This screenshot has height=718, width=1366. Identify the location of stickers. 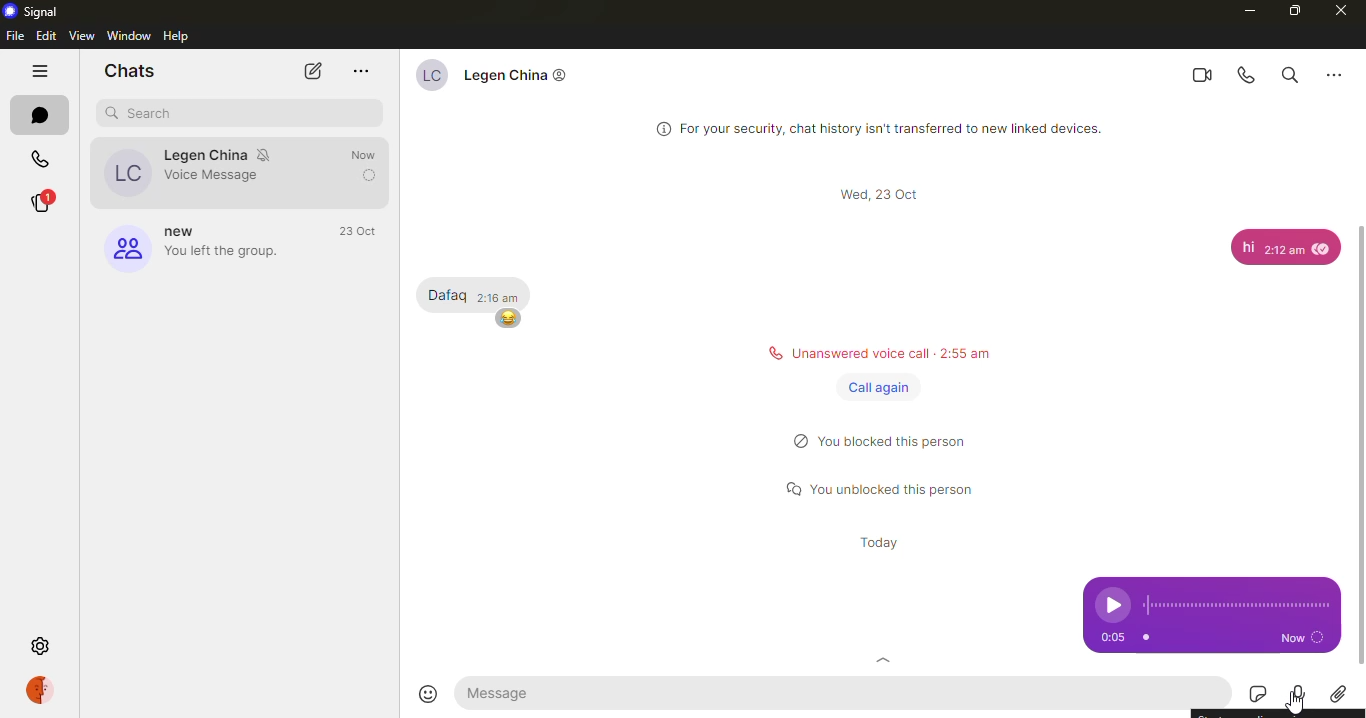
(1249, 694).